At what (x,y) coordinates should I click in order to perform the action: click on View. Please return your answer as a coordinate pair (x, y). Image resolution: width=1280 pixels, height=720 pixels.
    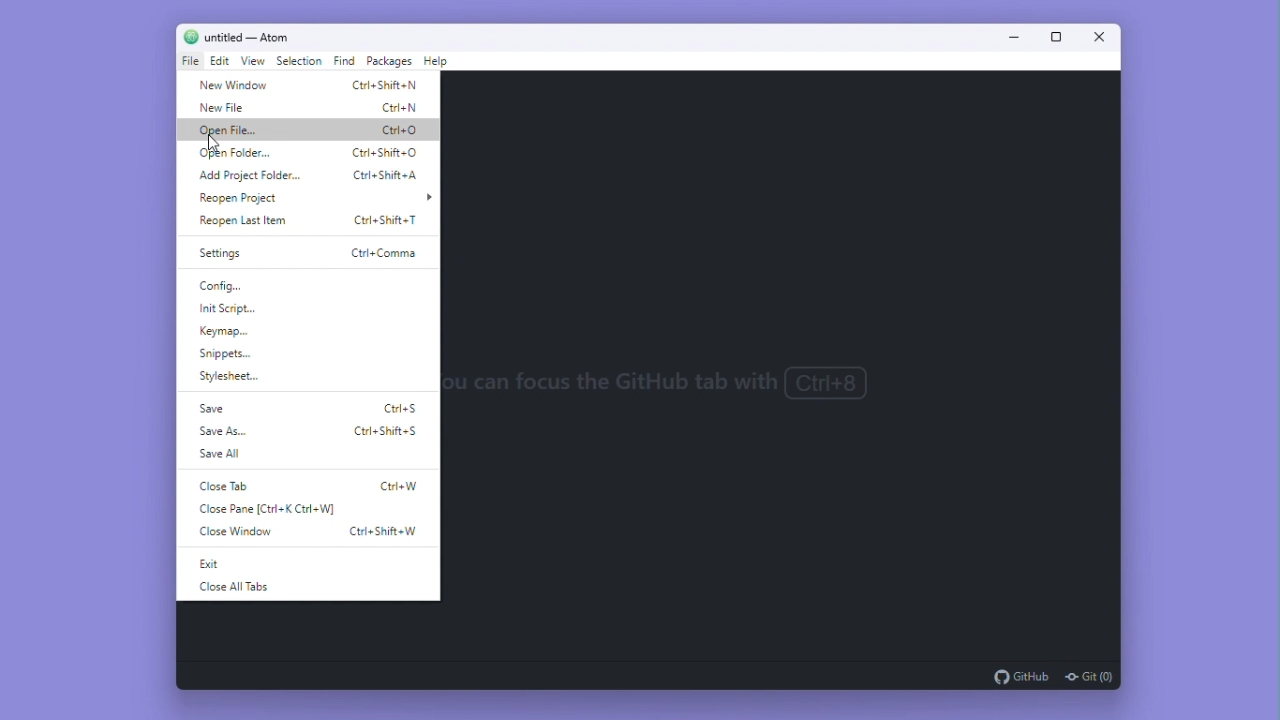
    Looking at the image, I should click on (255, 63).